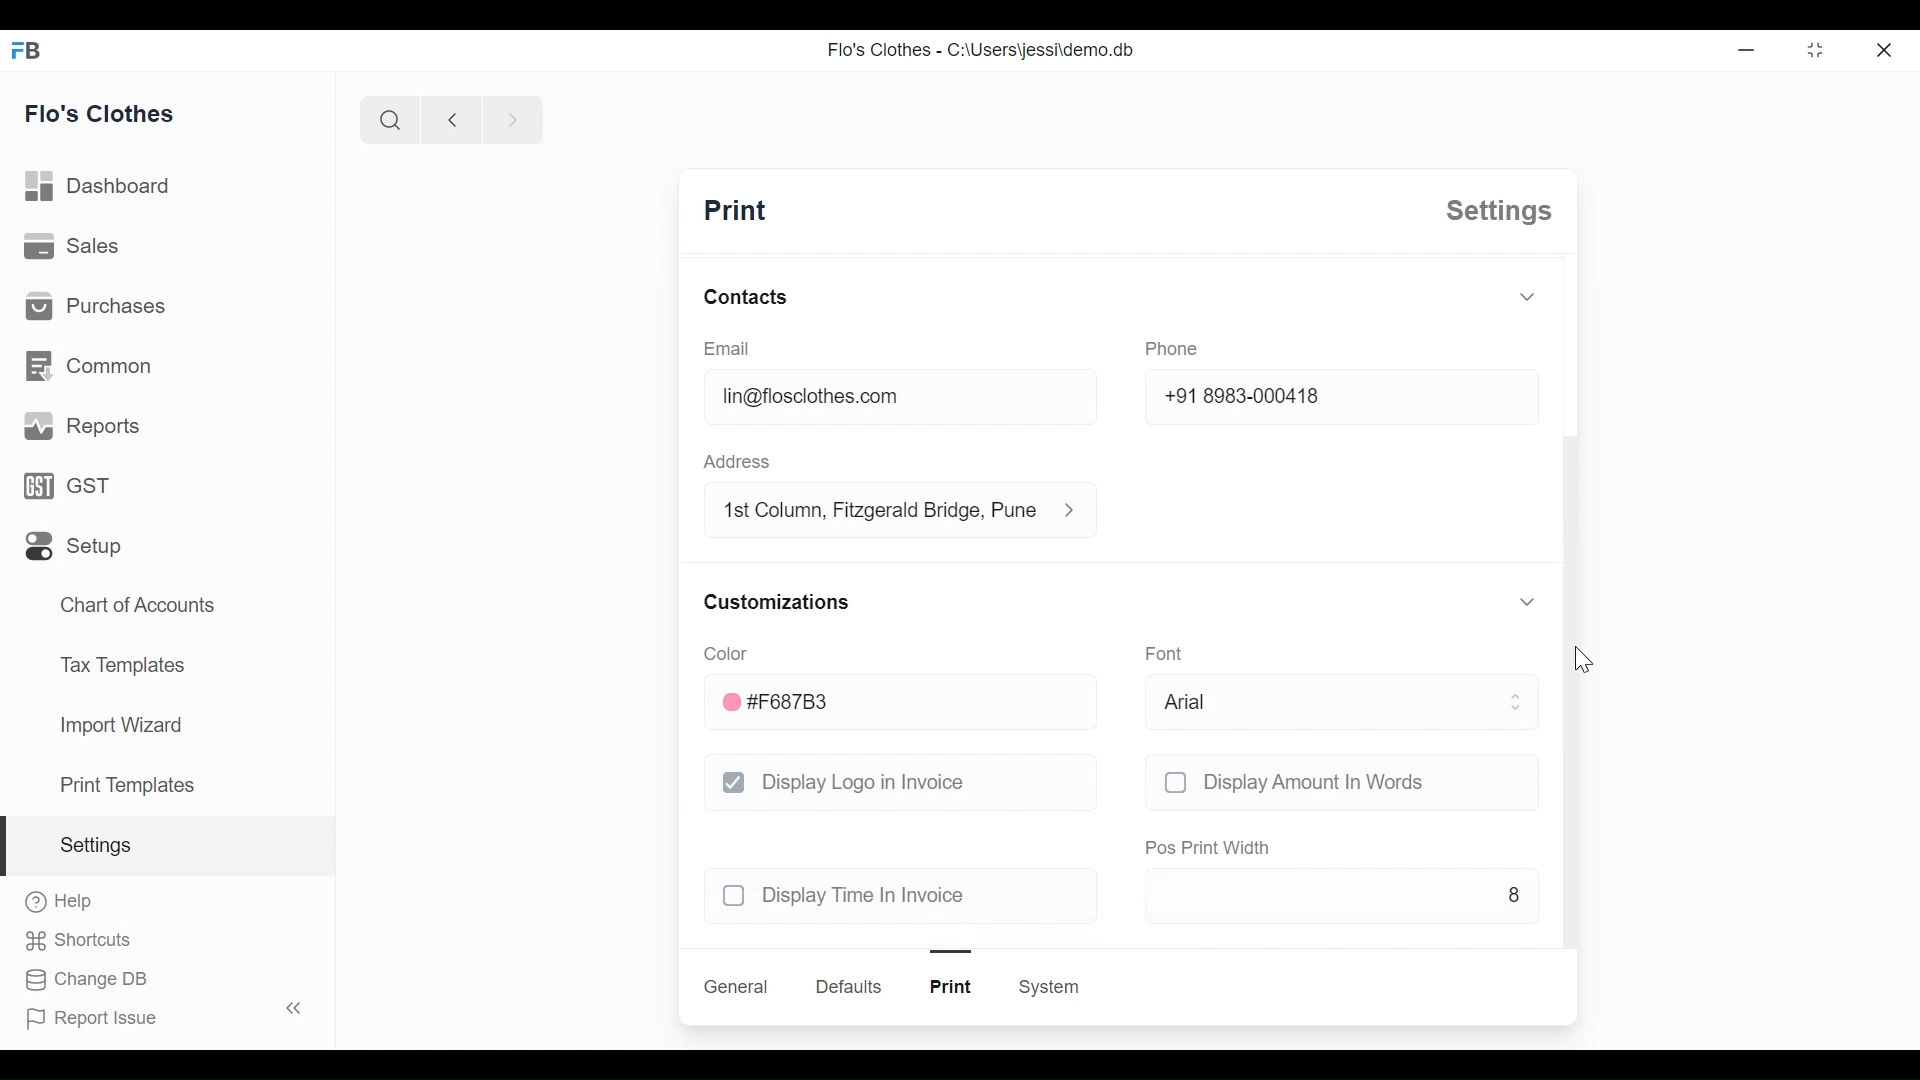 The height and width of the screenshot is (1080, 1920). Describe the element at coordinates (1883, 49) in the screenshot. I see `close` at that location.